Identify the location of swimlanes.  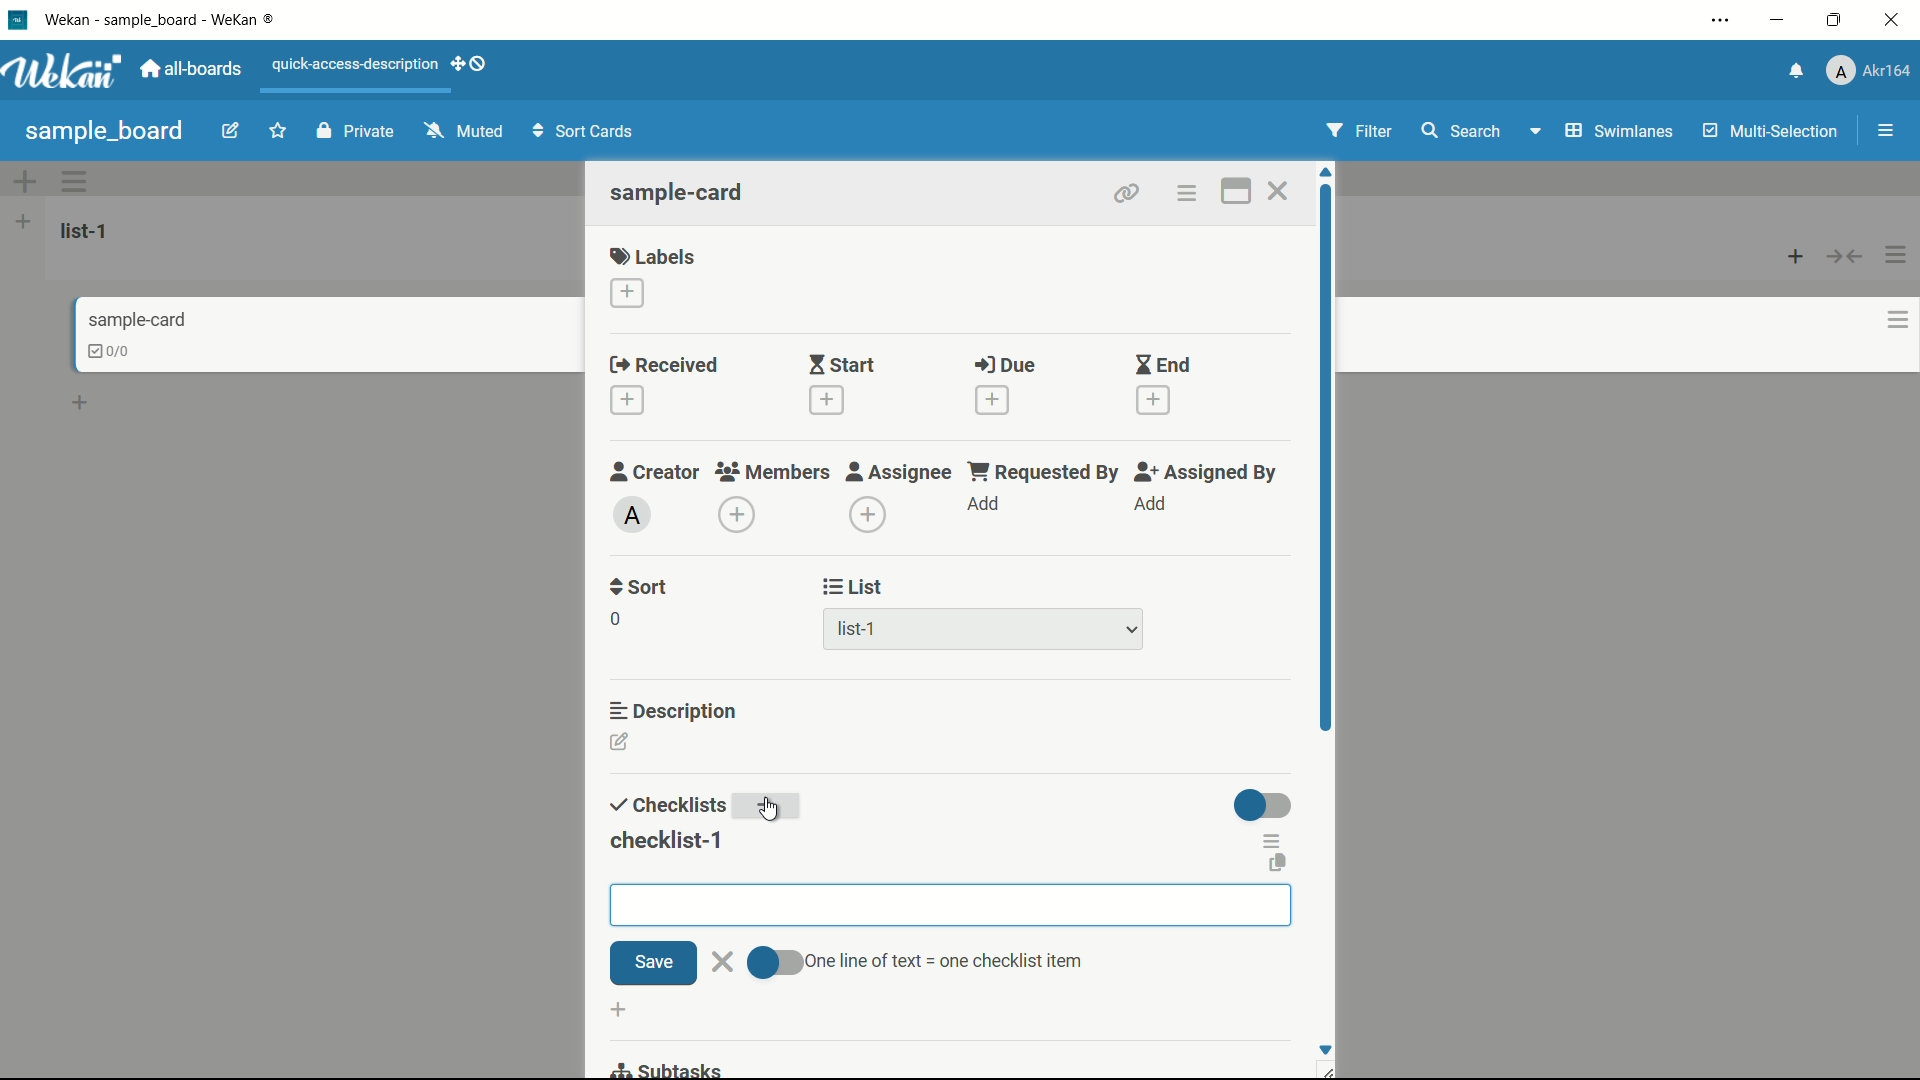
(1617, 131).